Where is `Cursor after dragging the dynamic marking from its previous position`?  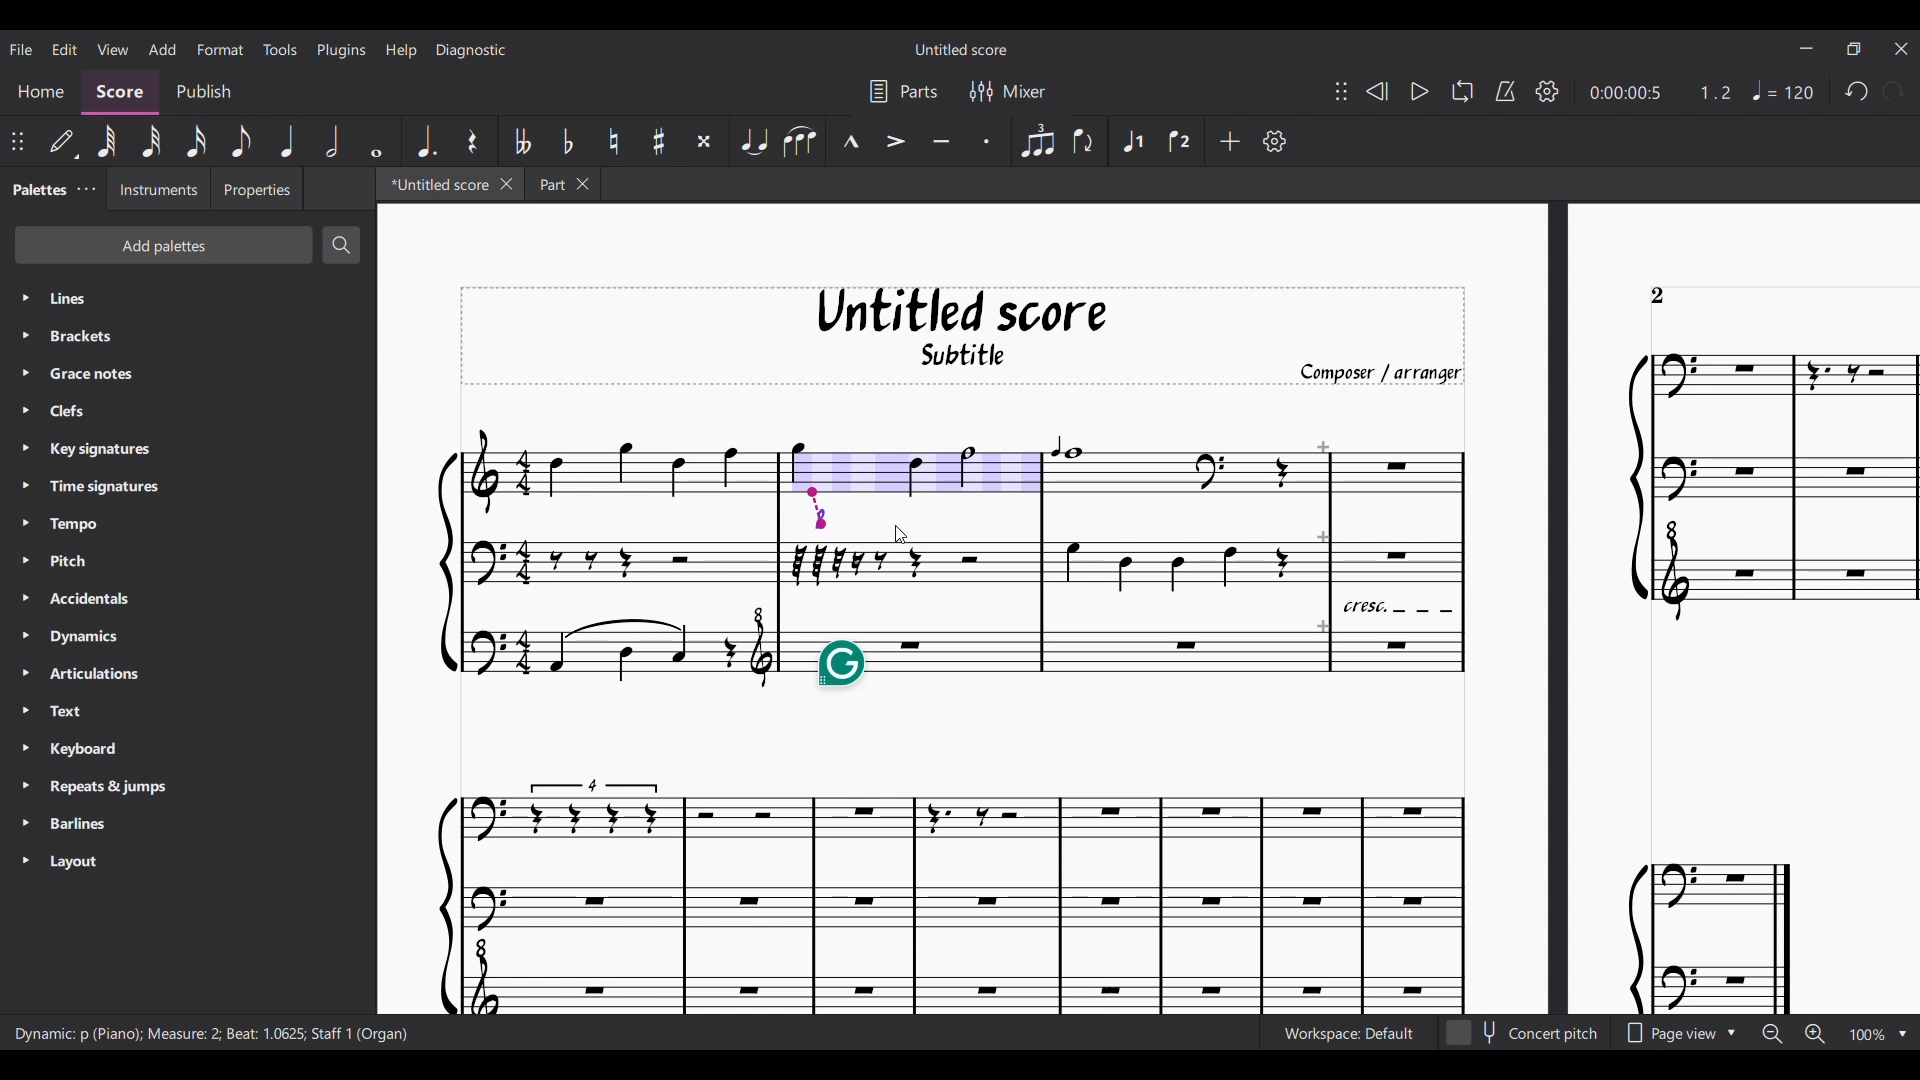
Cursor after dragging the dynamic marking from its previous position is located at coordinates (901, 535).